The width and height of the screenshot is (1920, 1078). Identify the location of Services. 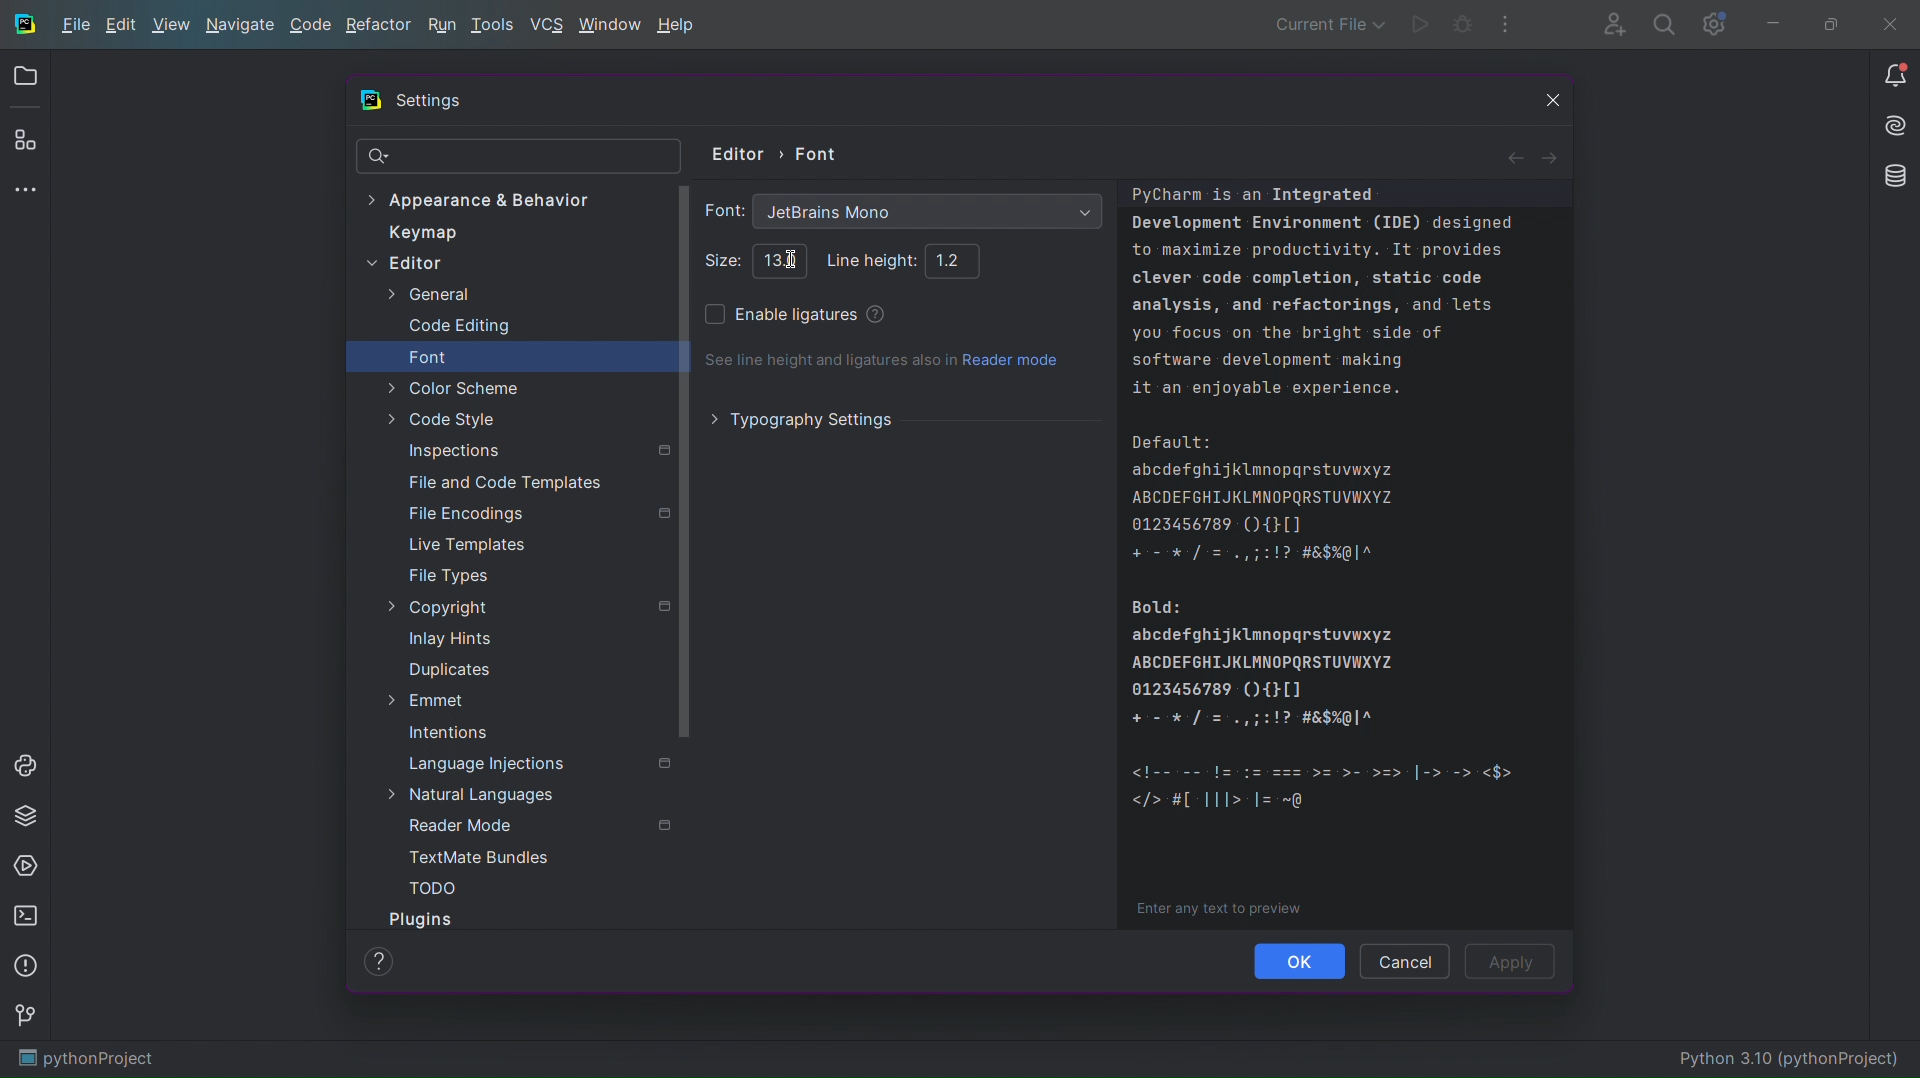
(28, 868).